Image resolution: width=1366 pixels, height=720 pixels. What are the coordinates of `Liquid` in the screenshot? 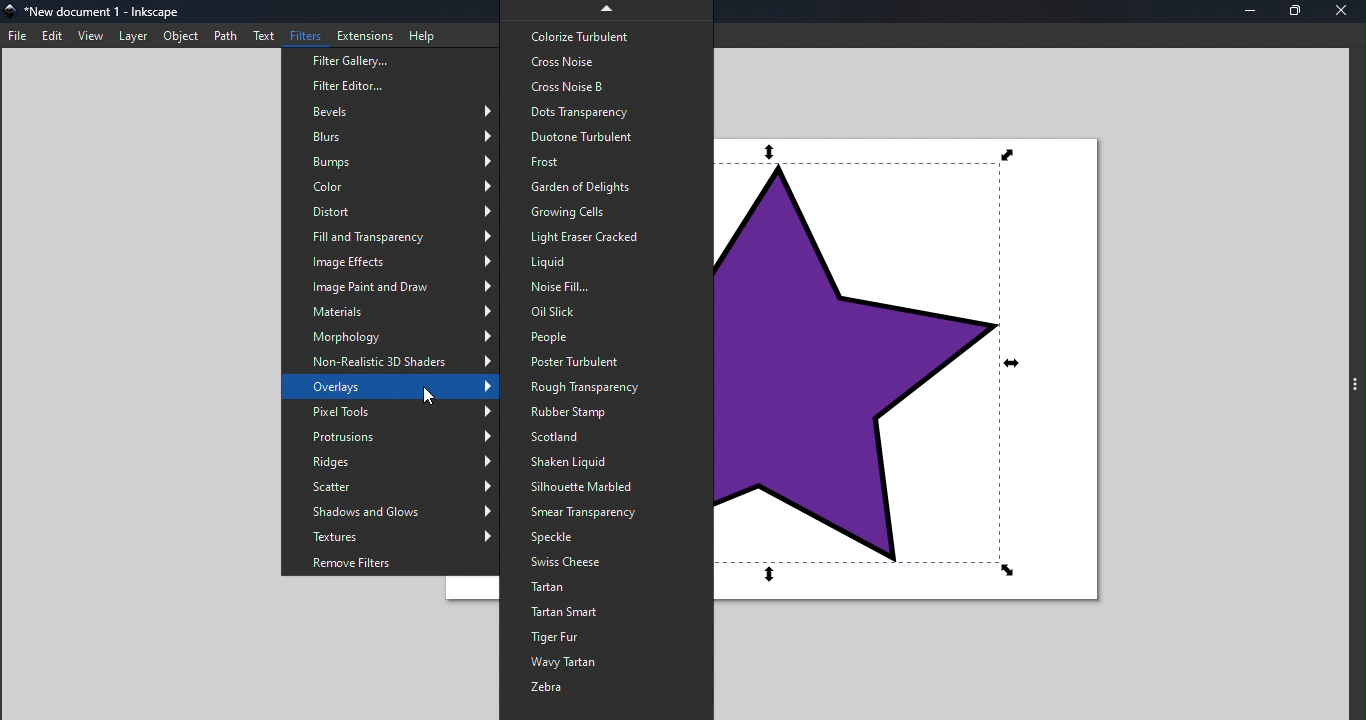 It's located at (604, 261).